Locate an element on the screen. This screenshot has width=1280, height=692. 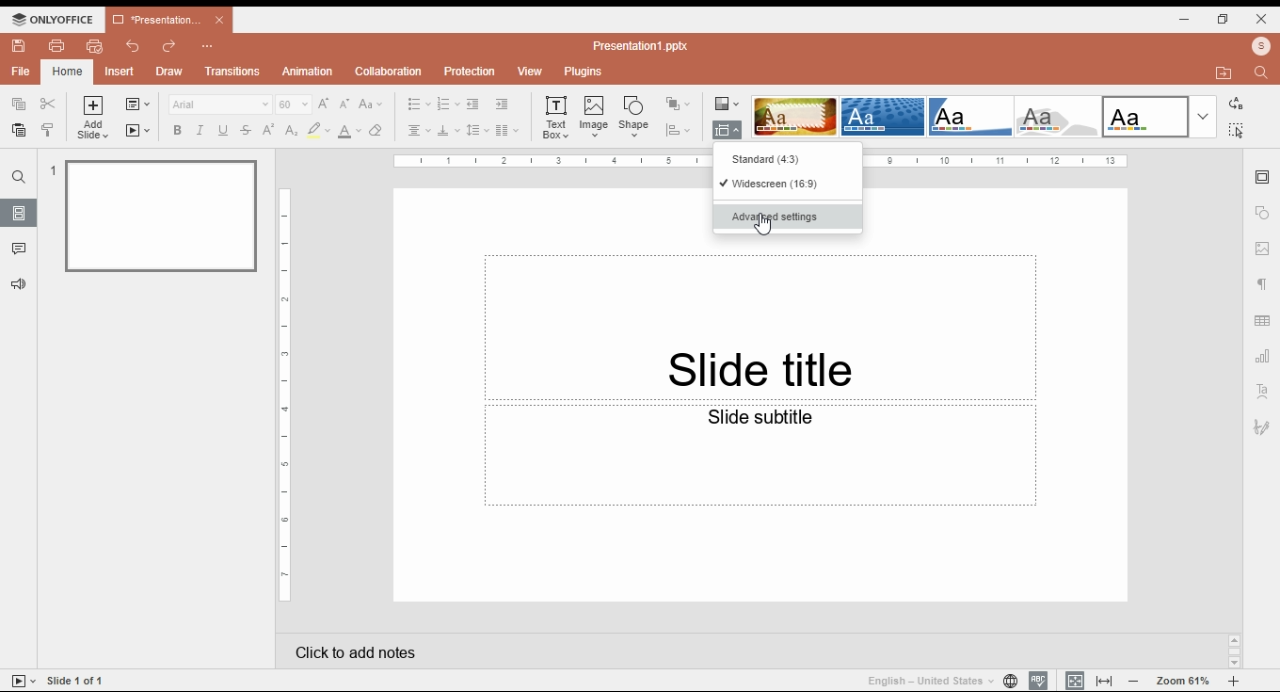
change slide layout is located at coordinates (137, 104).